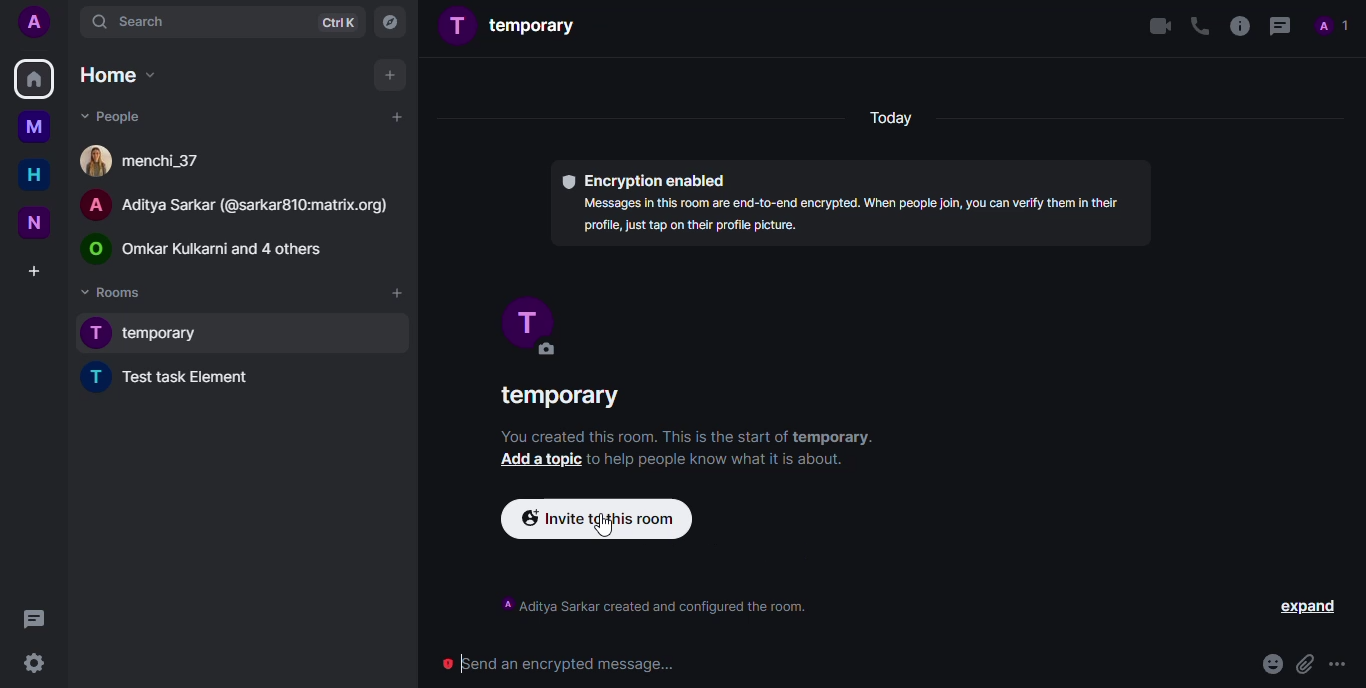 This screenshot has width=1366, height=688. Describe the element at coordinates (34, 617) in the screenshot. I see `` at that location.